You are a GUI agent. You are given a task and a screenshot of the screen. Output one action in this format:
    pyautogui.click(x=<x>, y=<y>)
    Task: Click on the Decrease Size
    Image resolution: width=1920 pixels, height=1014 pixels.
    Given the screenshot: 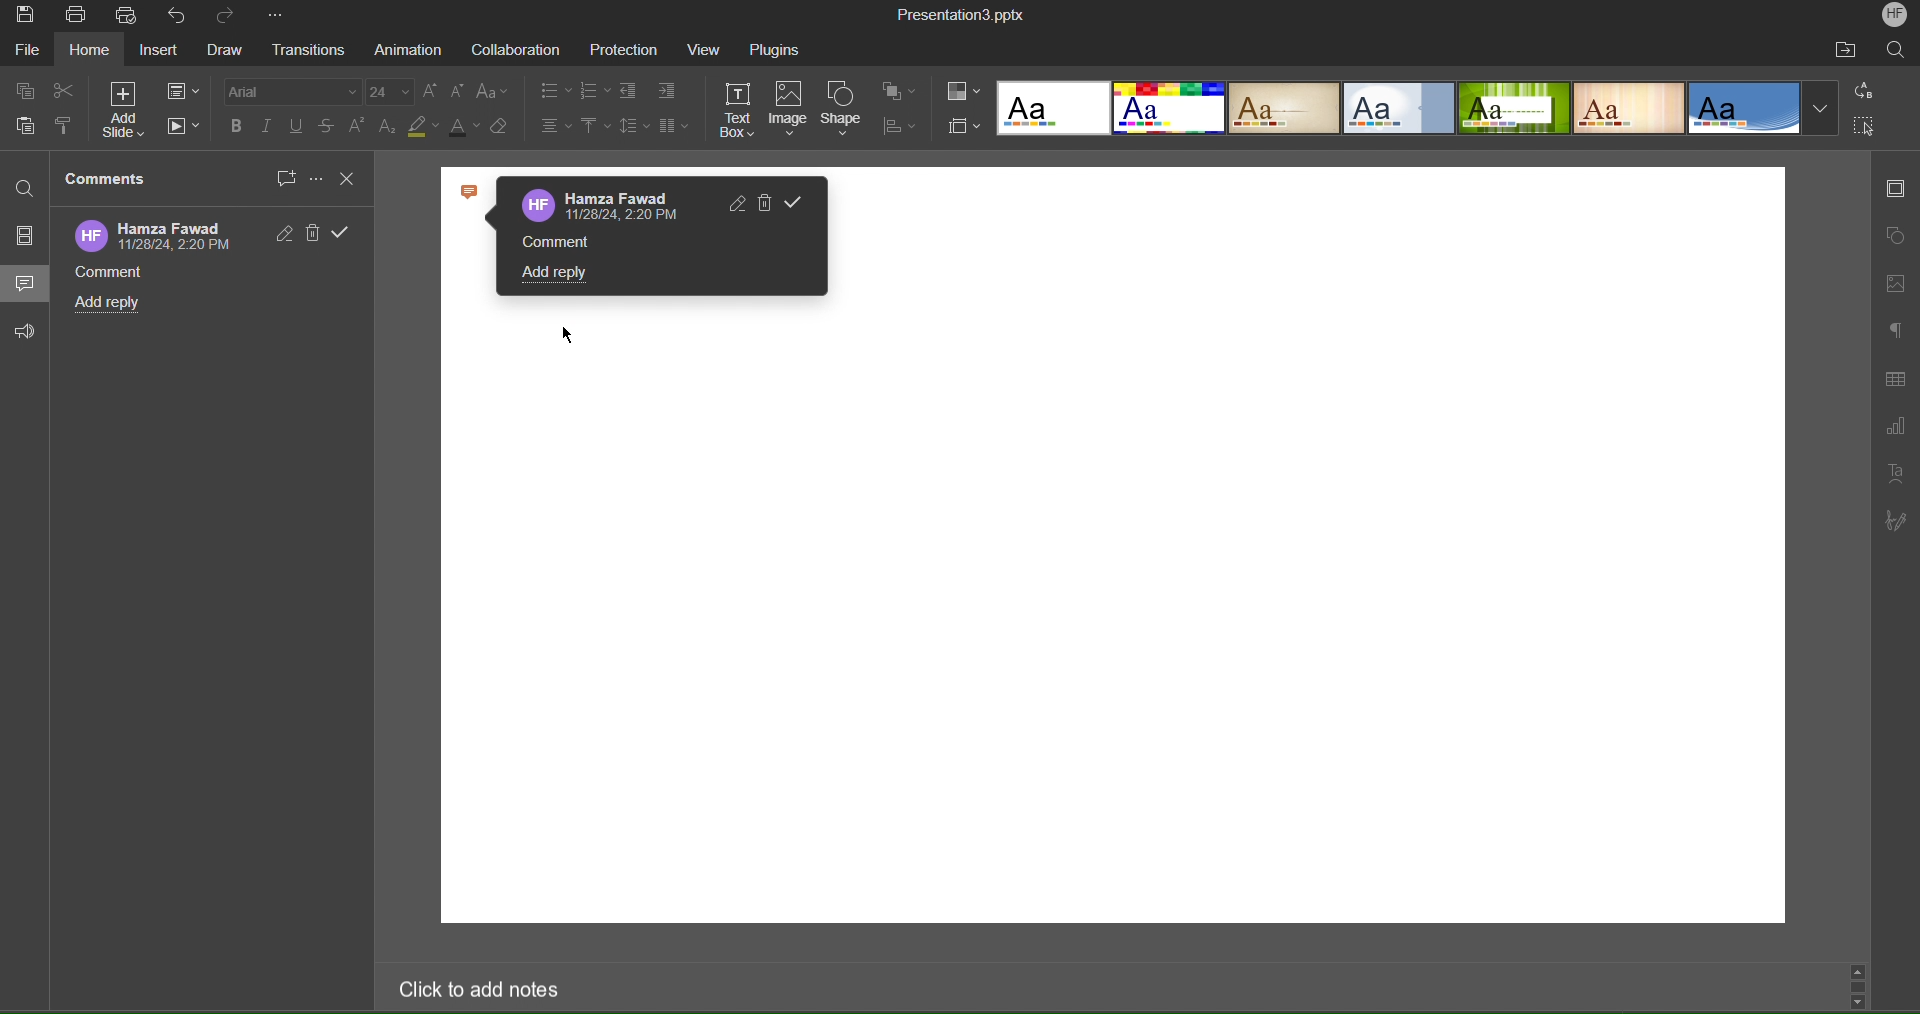 What is the action you would take?
    pyautogui.click(x=460, y=95)
    